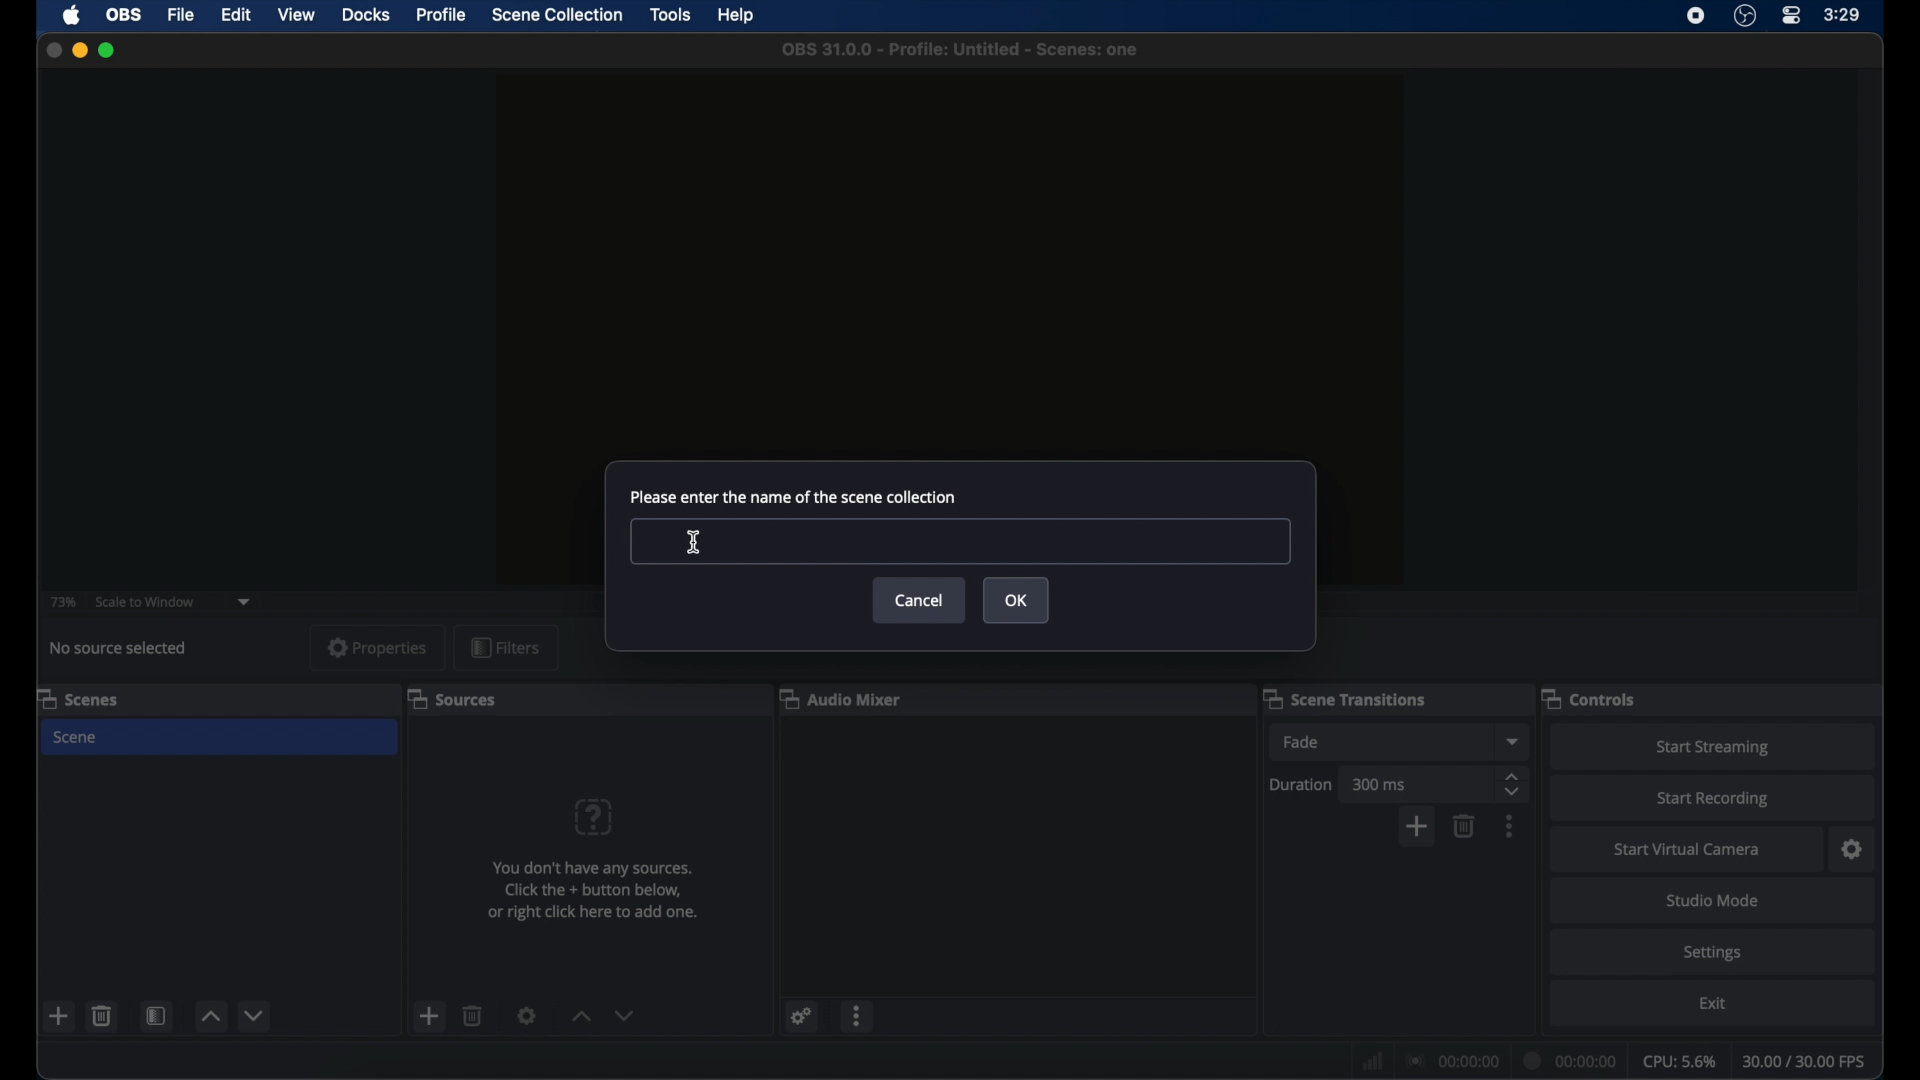 The width and height of the screenshot is (1920, 1080). Describe the element at coordinates (379, 648) in the screenshot. I see `properties` at that location.